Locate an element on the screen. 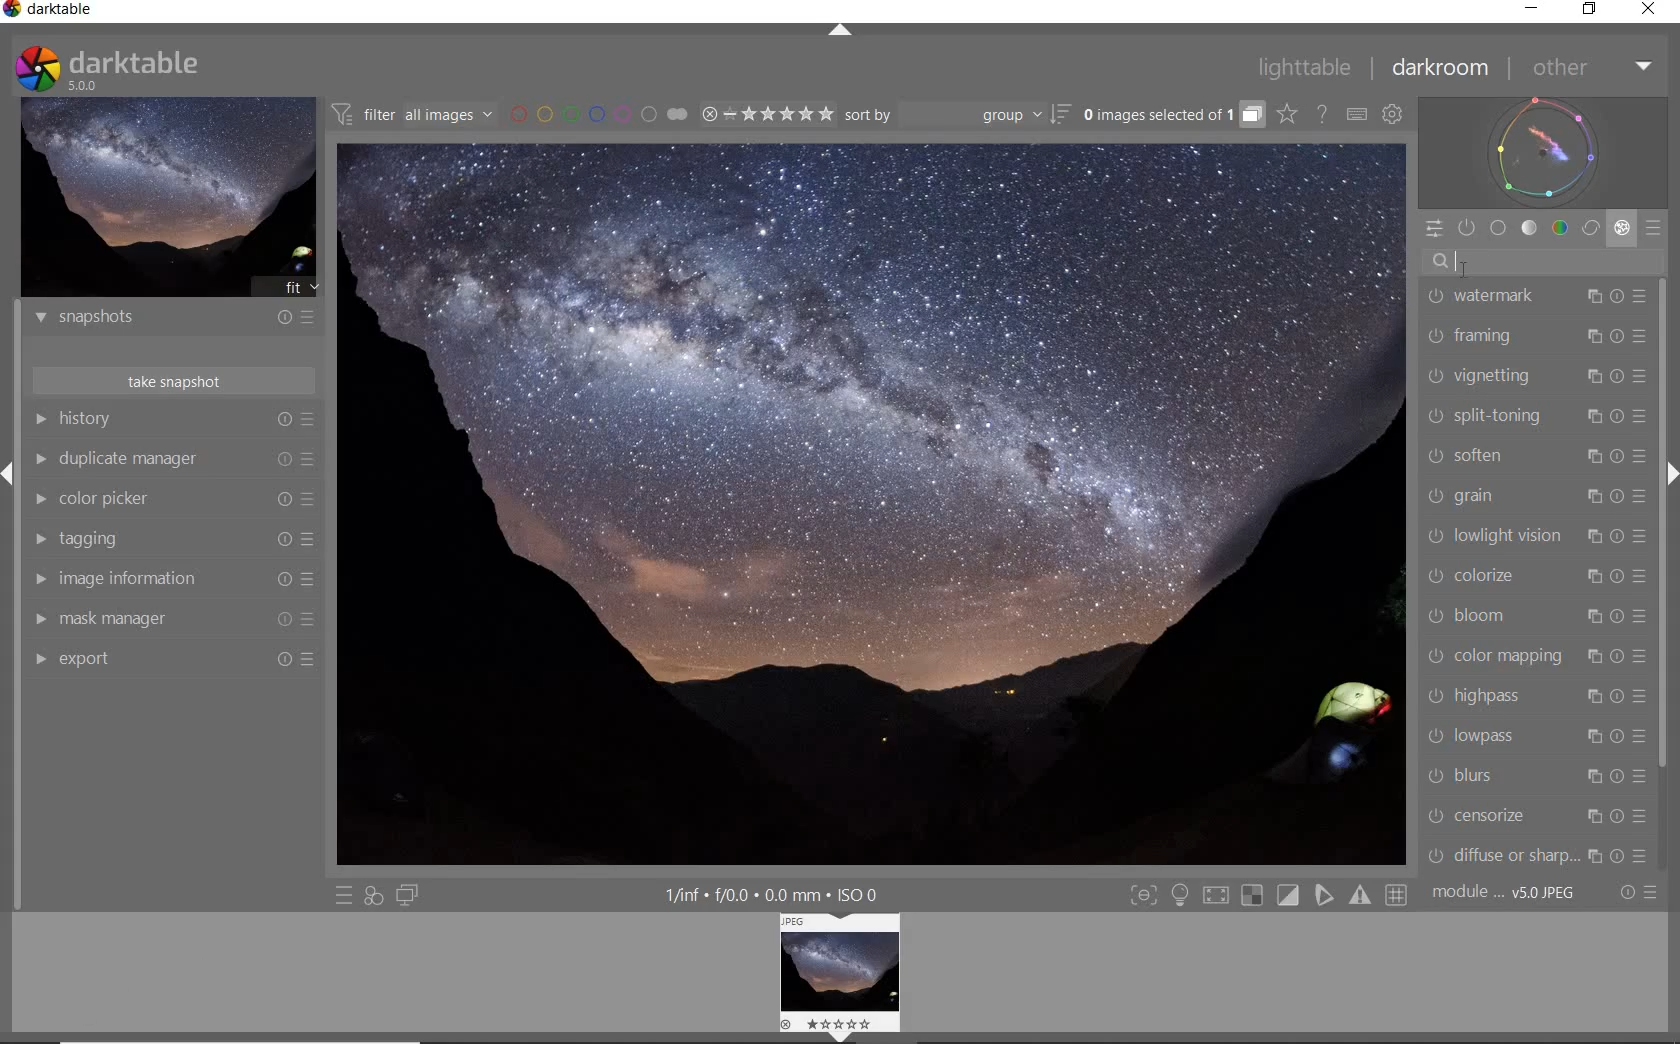 The image size is (1680, 1044). LOWPASS is located at coordinates (1477, 736).